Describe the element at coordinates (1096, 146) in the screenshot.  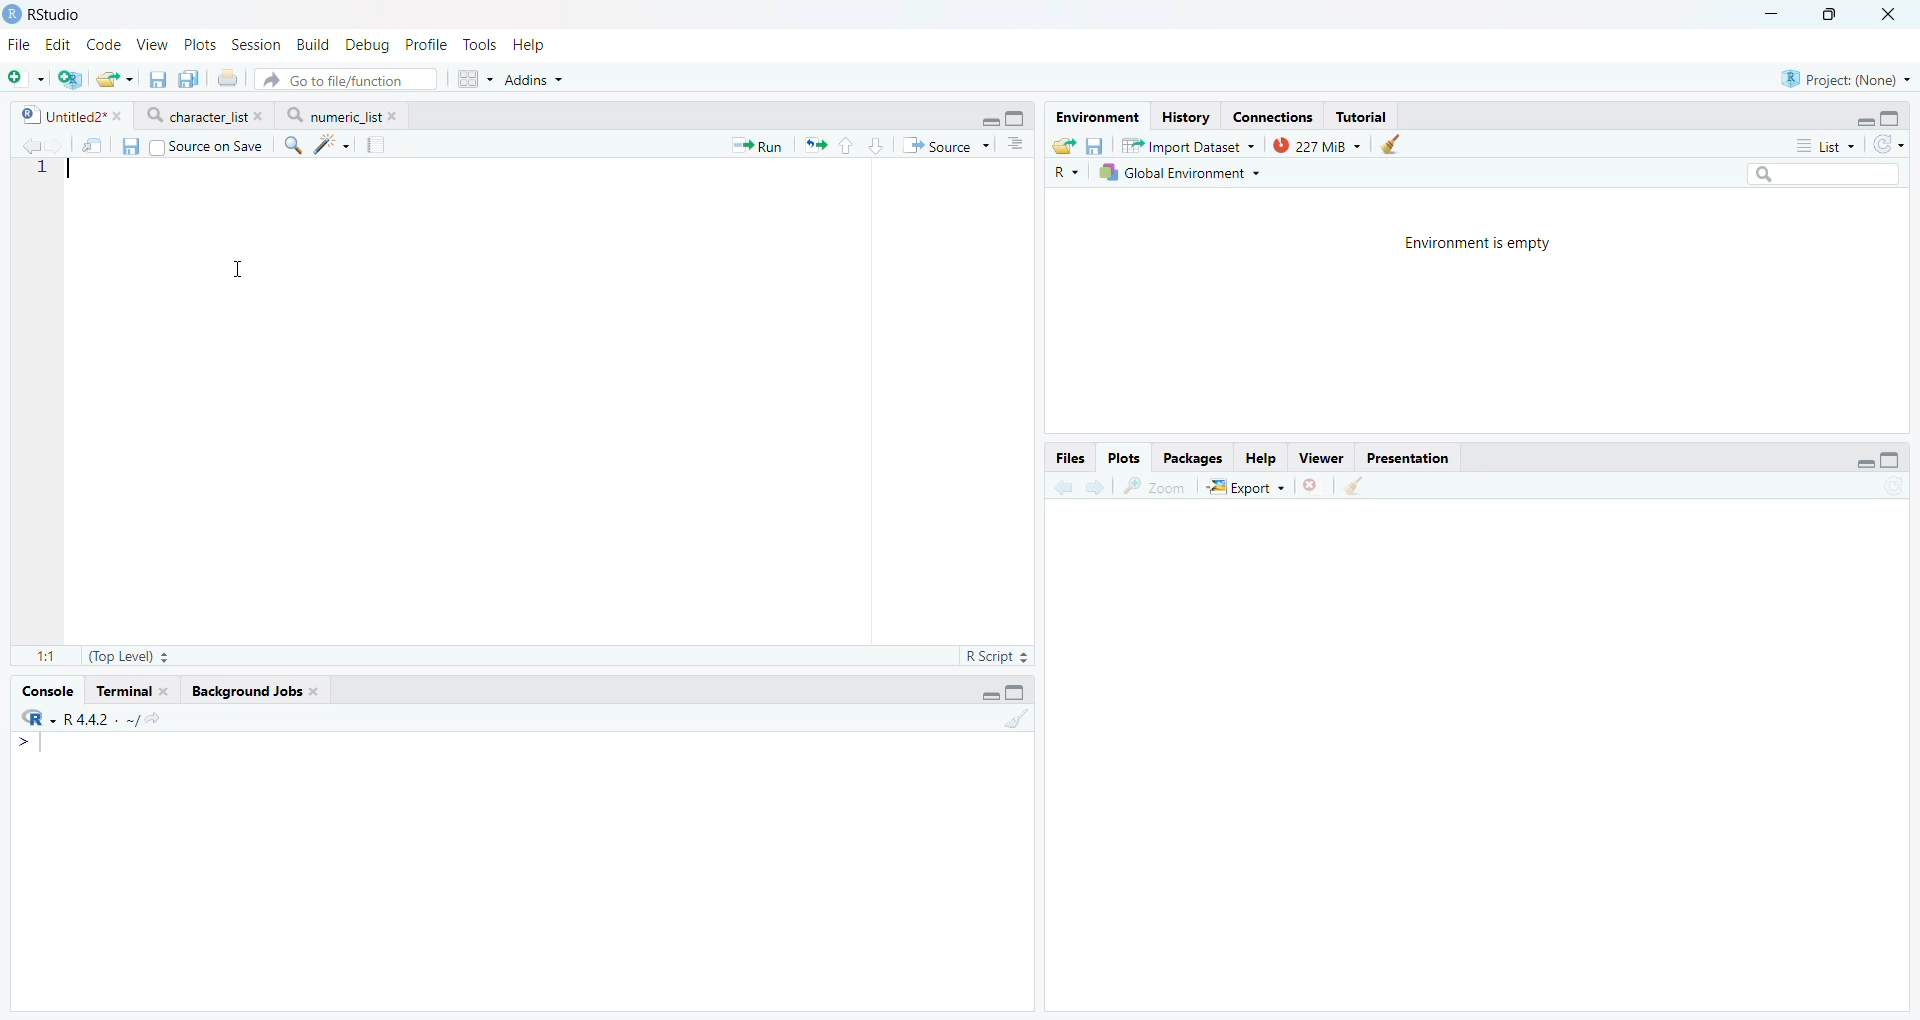
I see `Save` at that location.